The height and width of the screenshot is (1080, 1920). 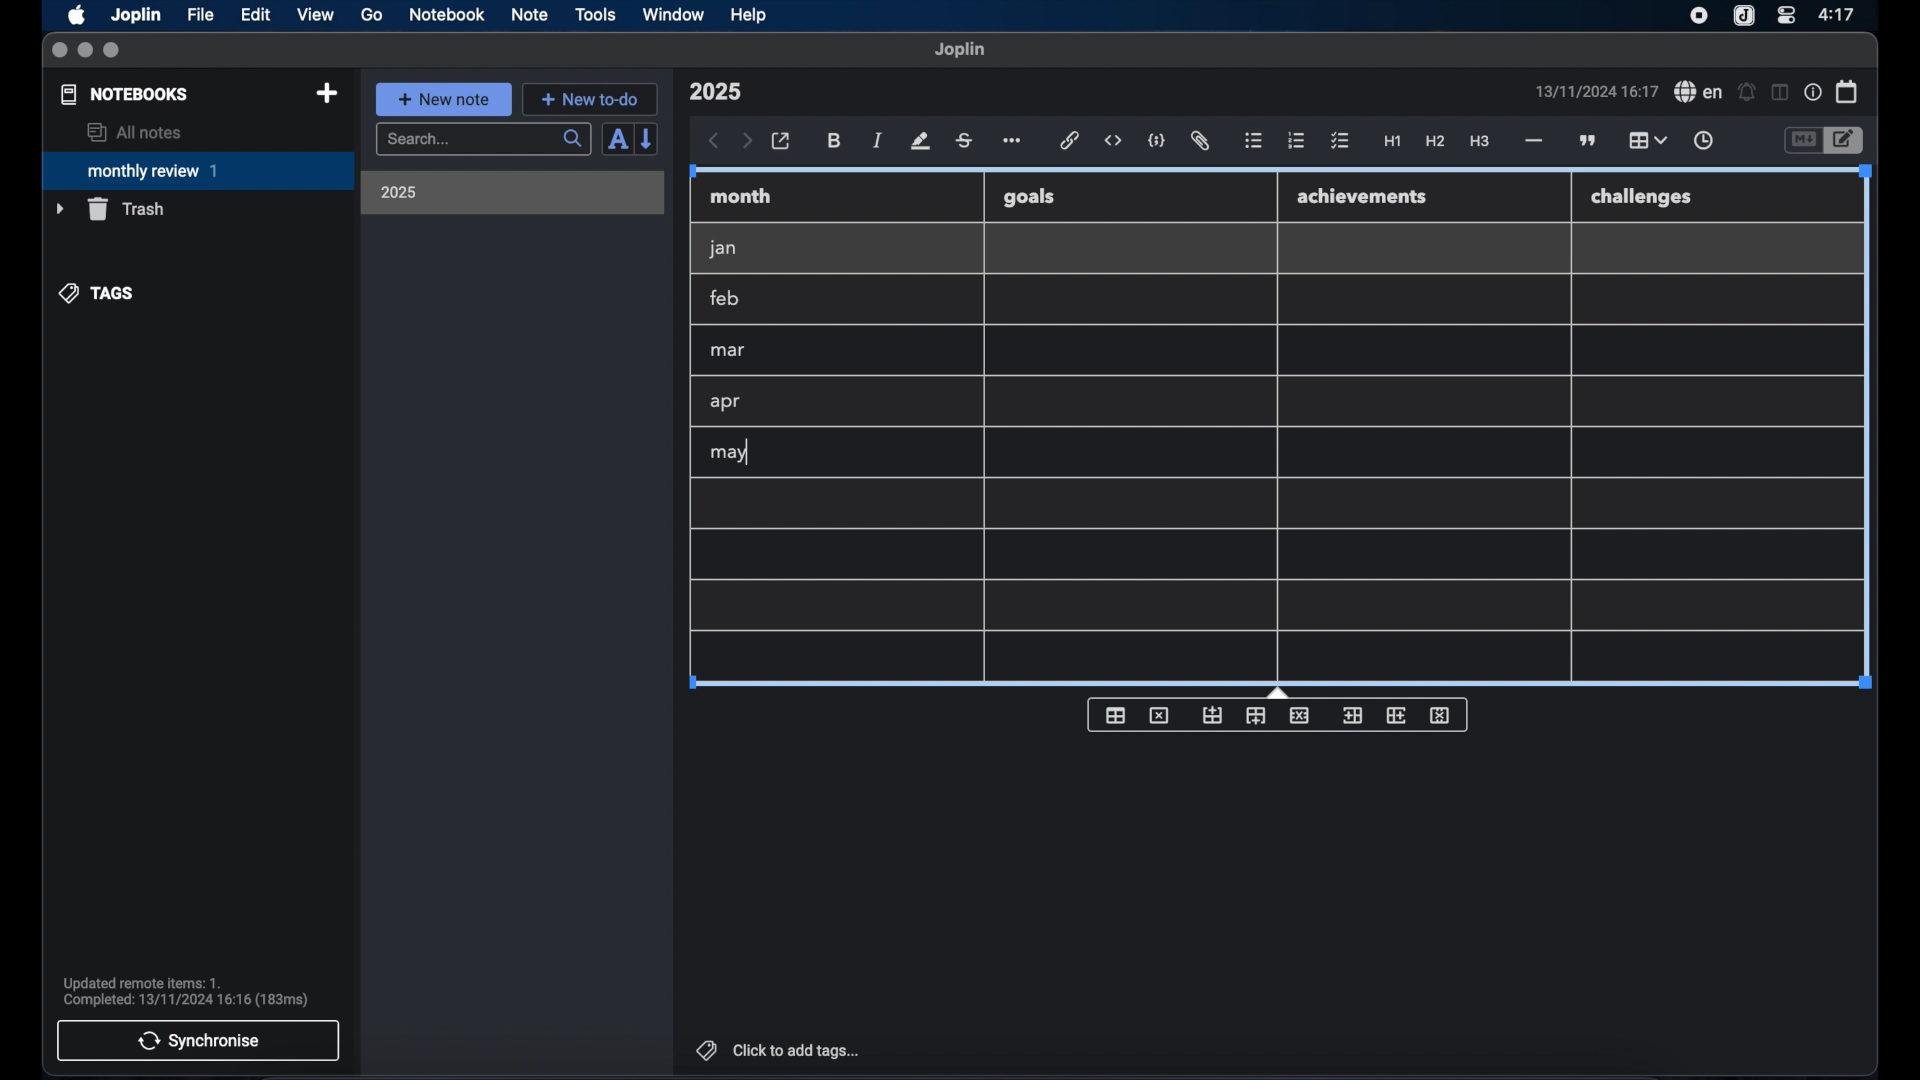 What do you see at coordinates (1532, 141) in the screenshot?
I see `horizontal rule` at bounding box center [1532, 141].